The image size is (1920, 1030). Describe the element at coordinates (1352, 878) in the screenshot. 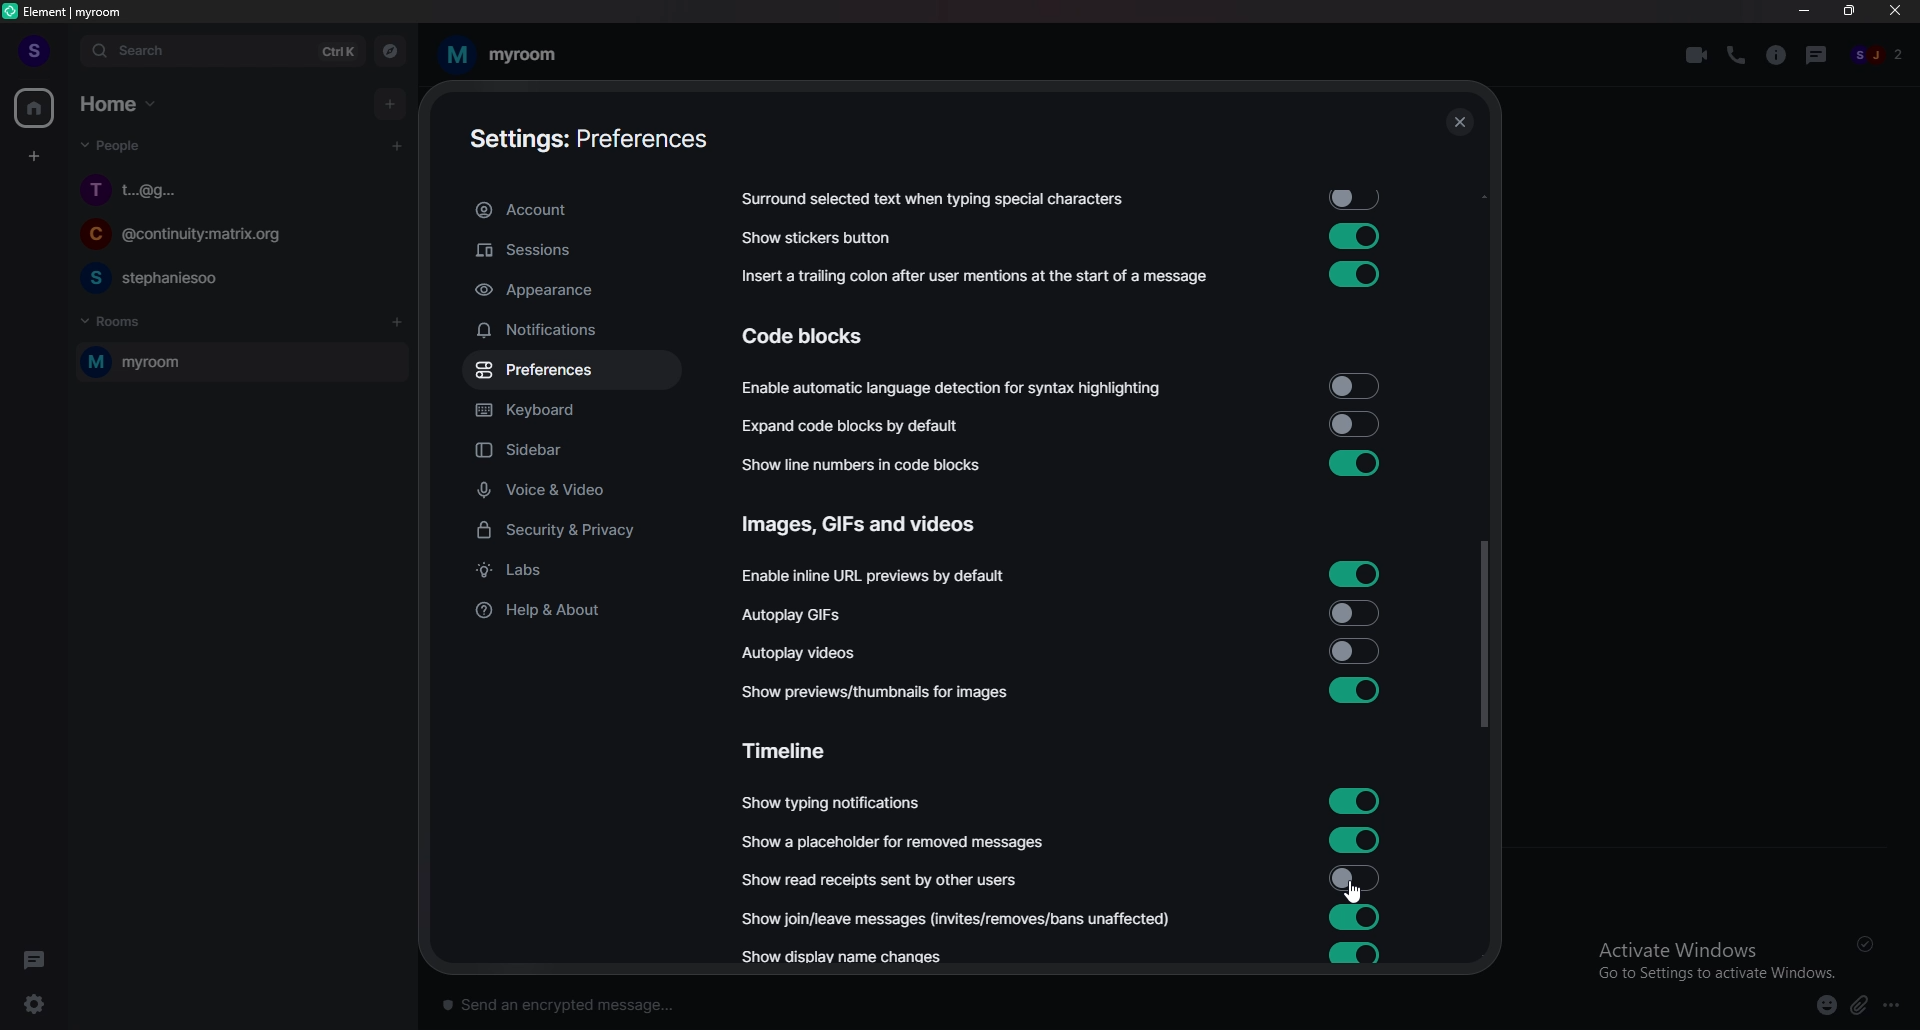

I see `toggle` at that location.